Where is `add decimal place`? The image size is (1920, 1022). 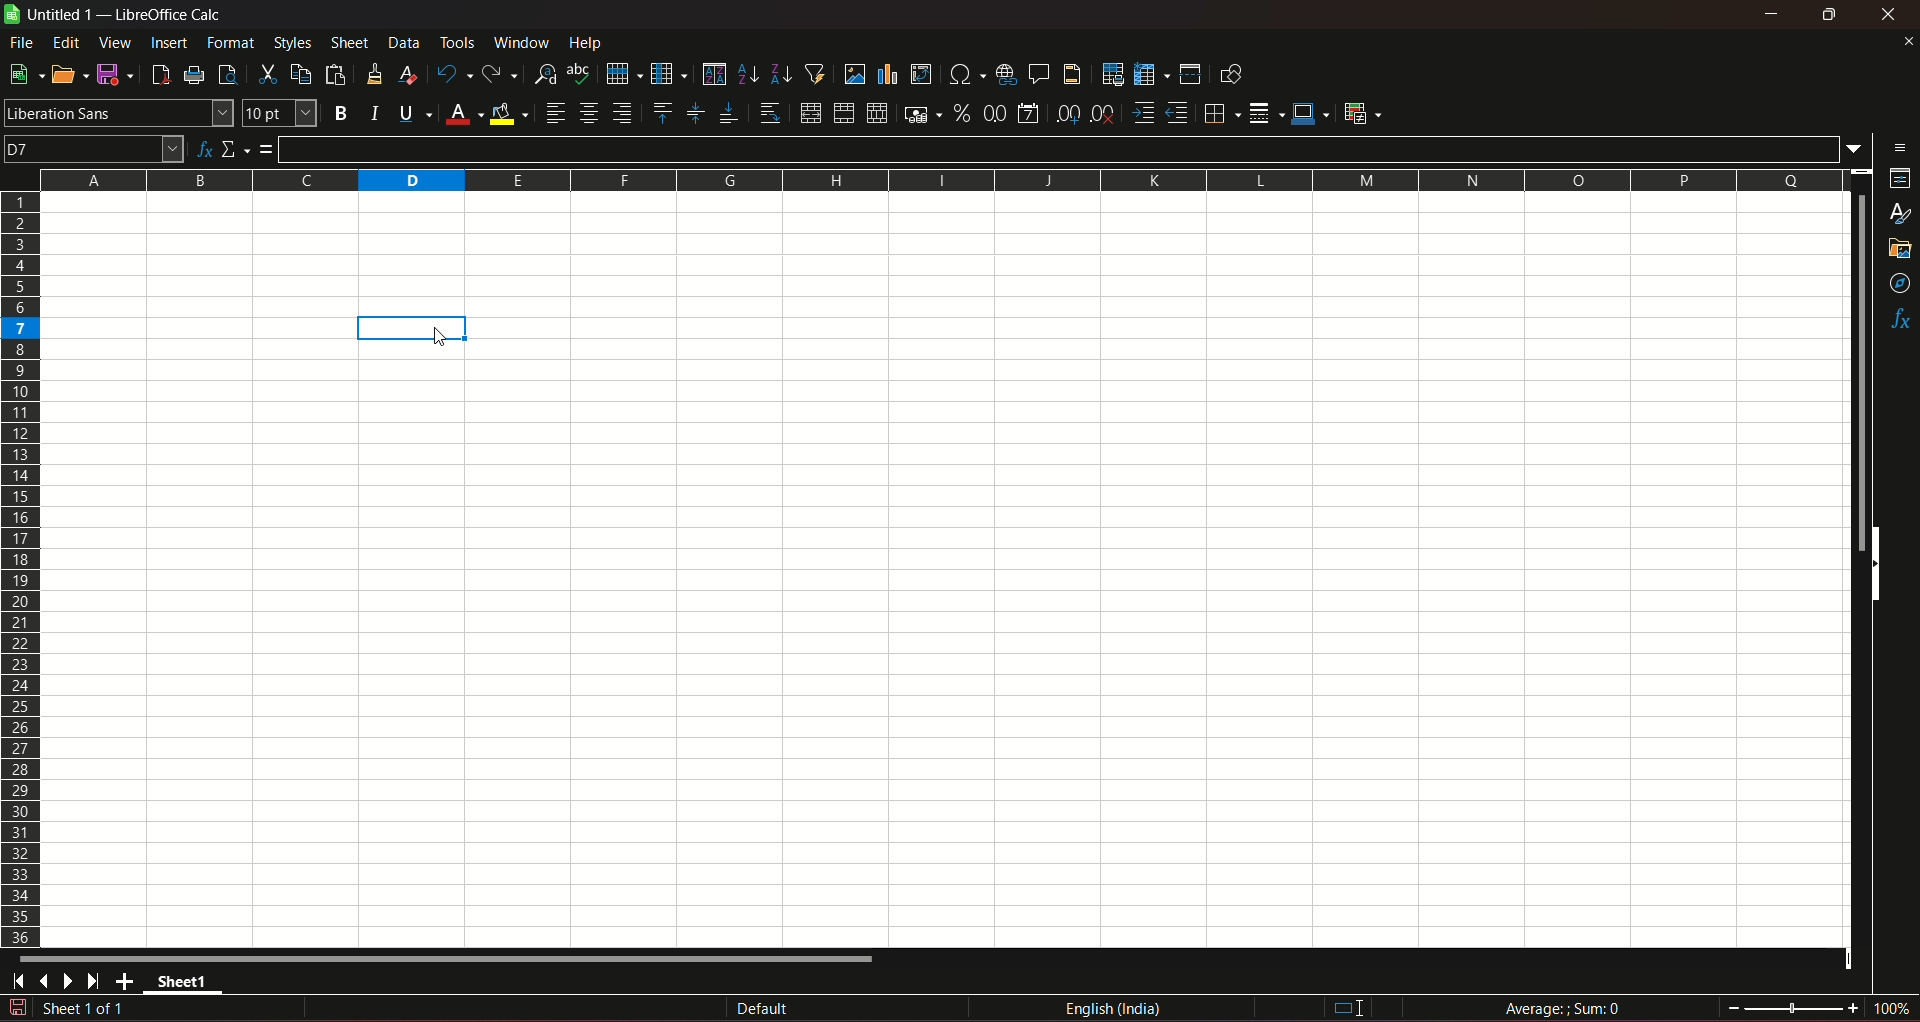 add decimal place is located at coordinates (1064, 114).